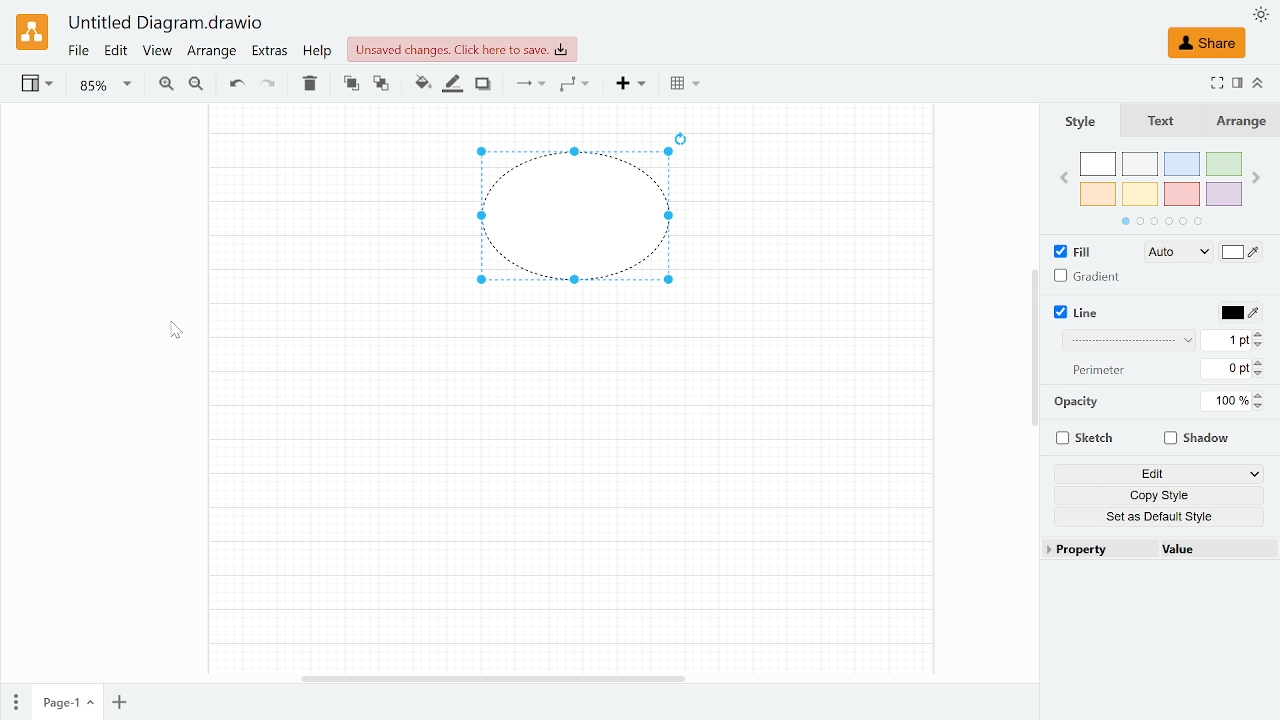  What do you see at coordinates (213, 52) in the screenshot?
I see `Arrange` at bounding box center [213, 52].